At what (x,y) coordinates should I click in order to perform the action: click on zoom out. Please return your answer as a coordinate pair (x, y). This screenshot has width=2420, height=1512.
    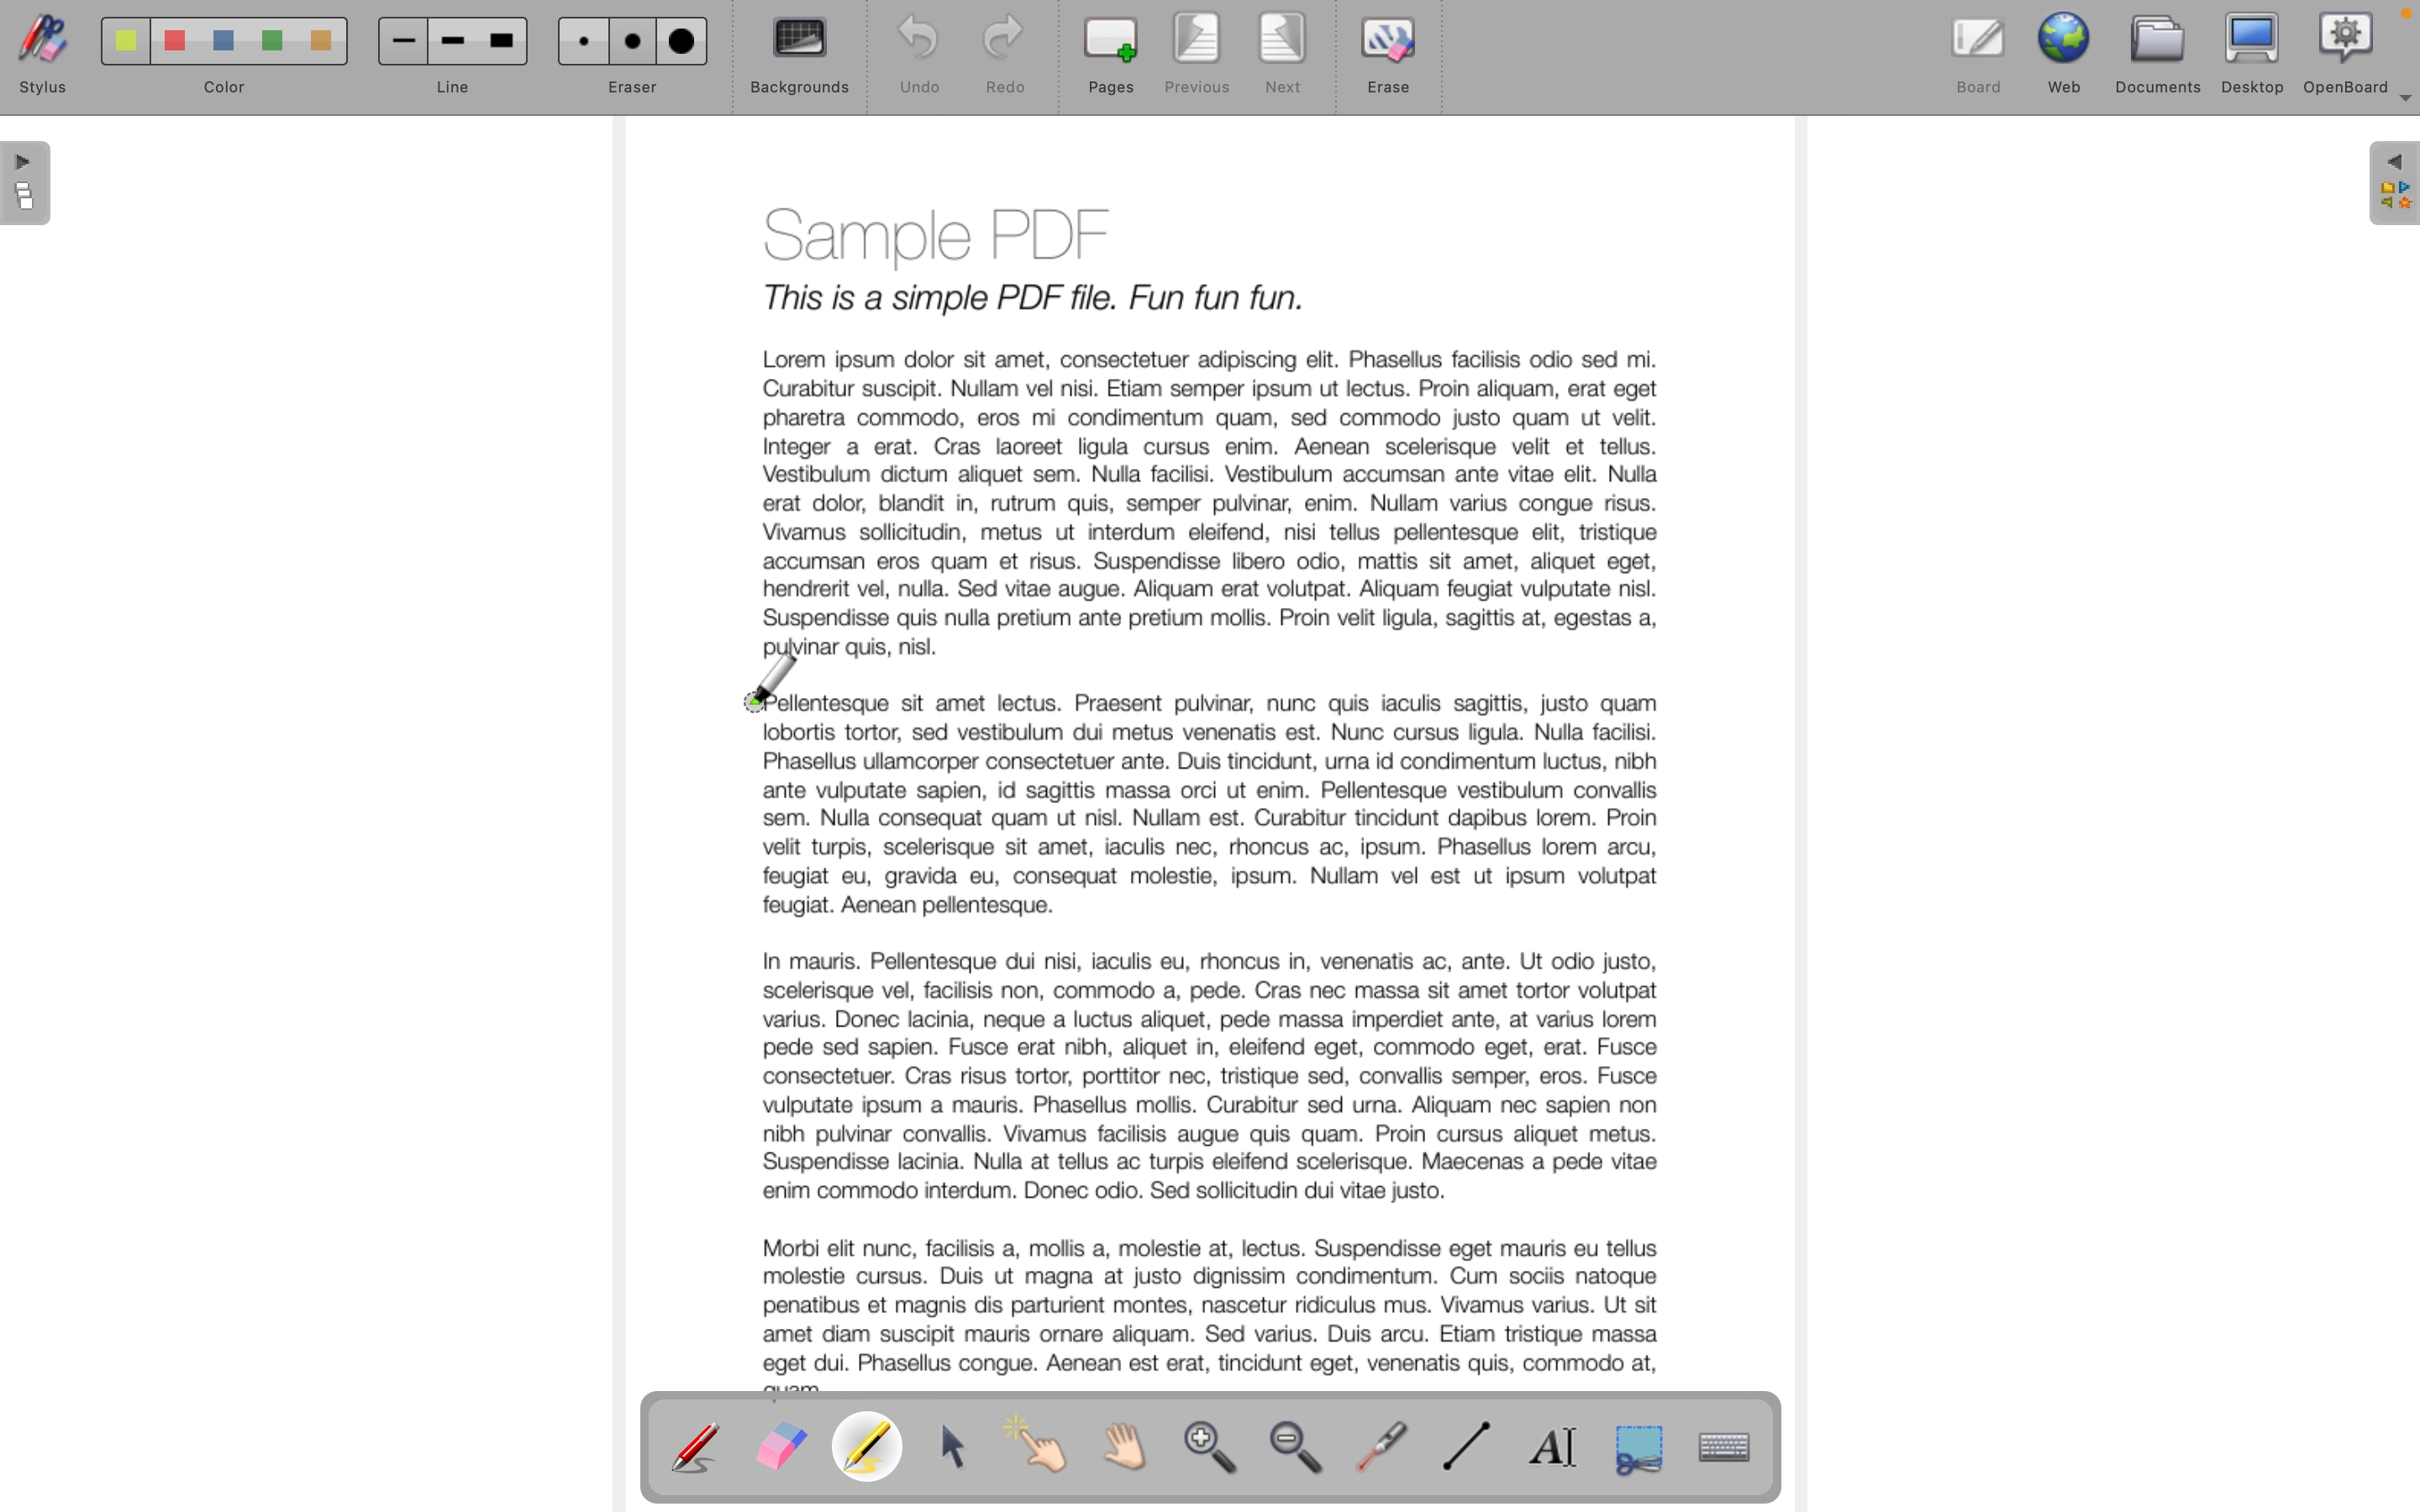
    Looking at the image, I should click on (1302, 1452).